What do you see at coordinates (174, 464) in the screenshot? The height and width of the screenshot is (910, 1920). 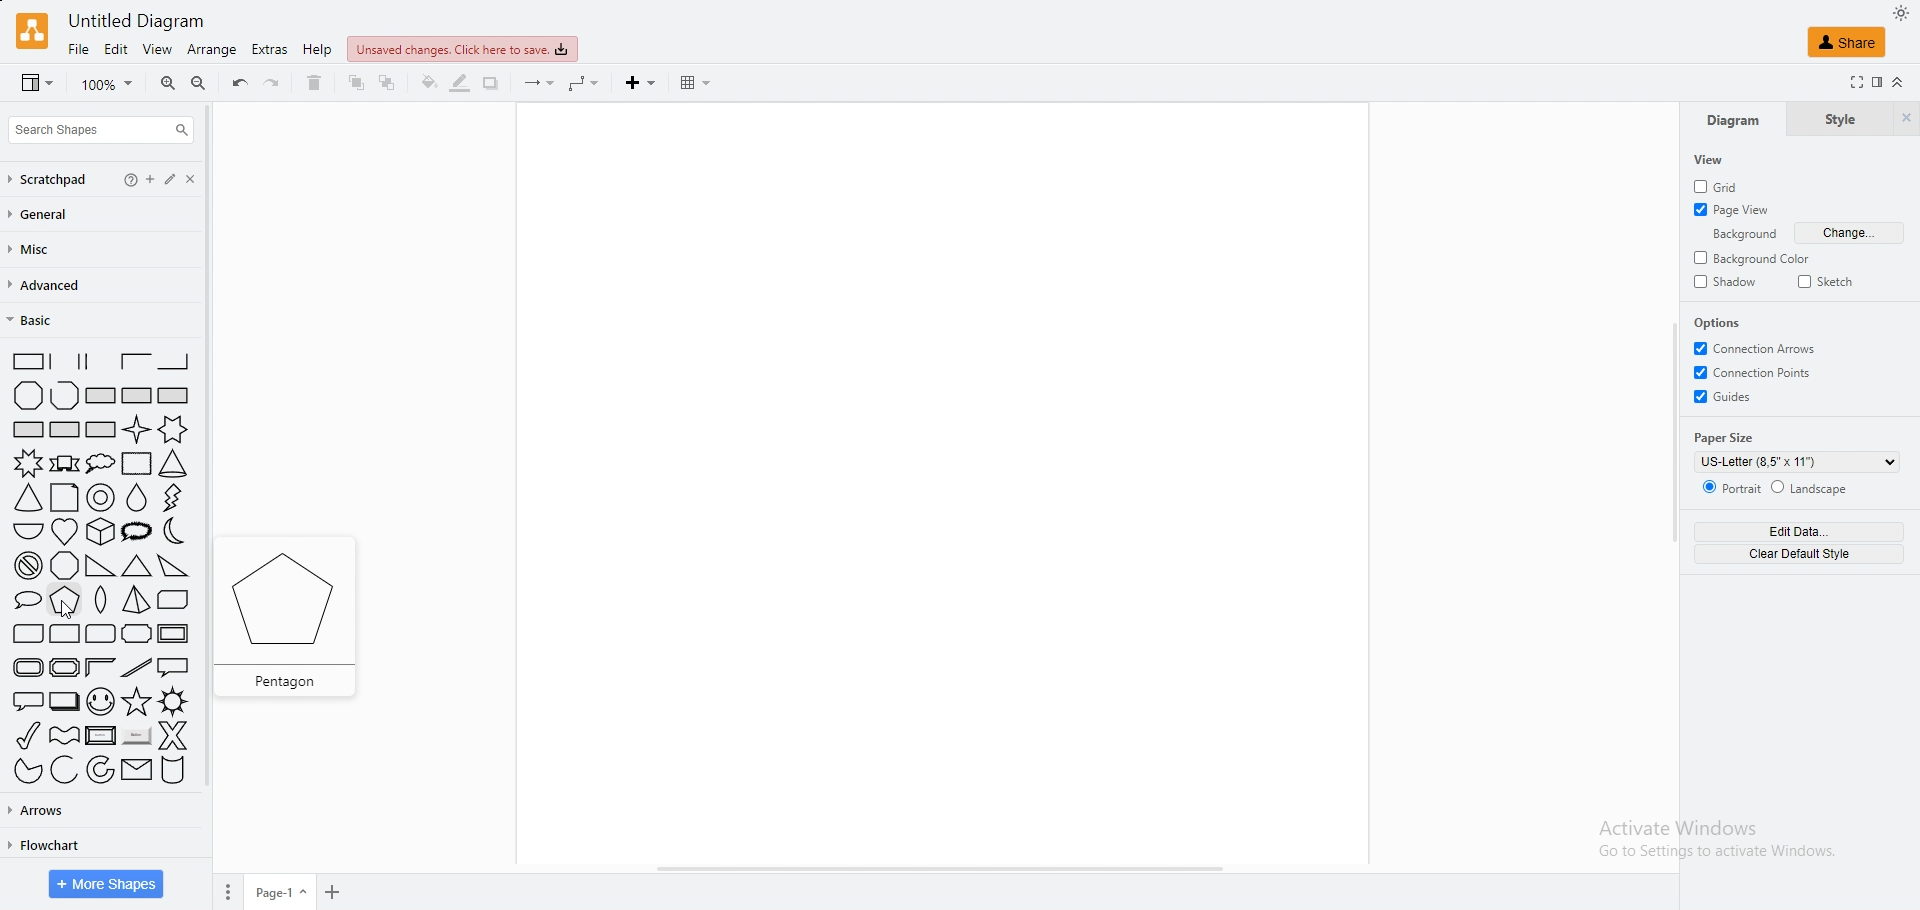 I see `cone` at bounding box center [174, 464].